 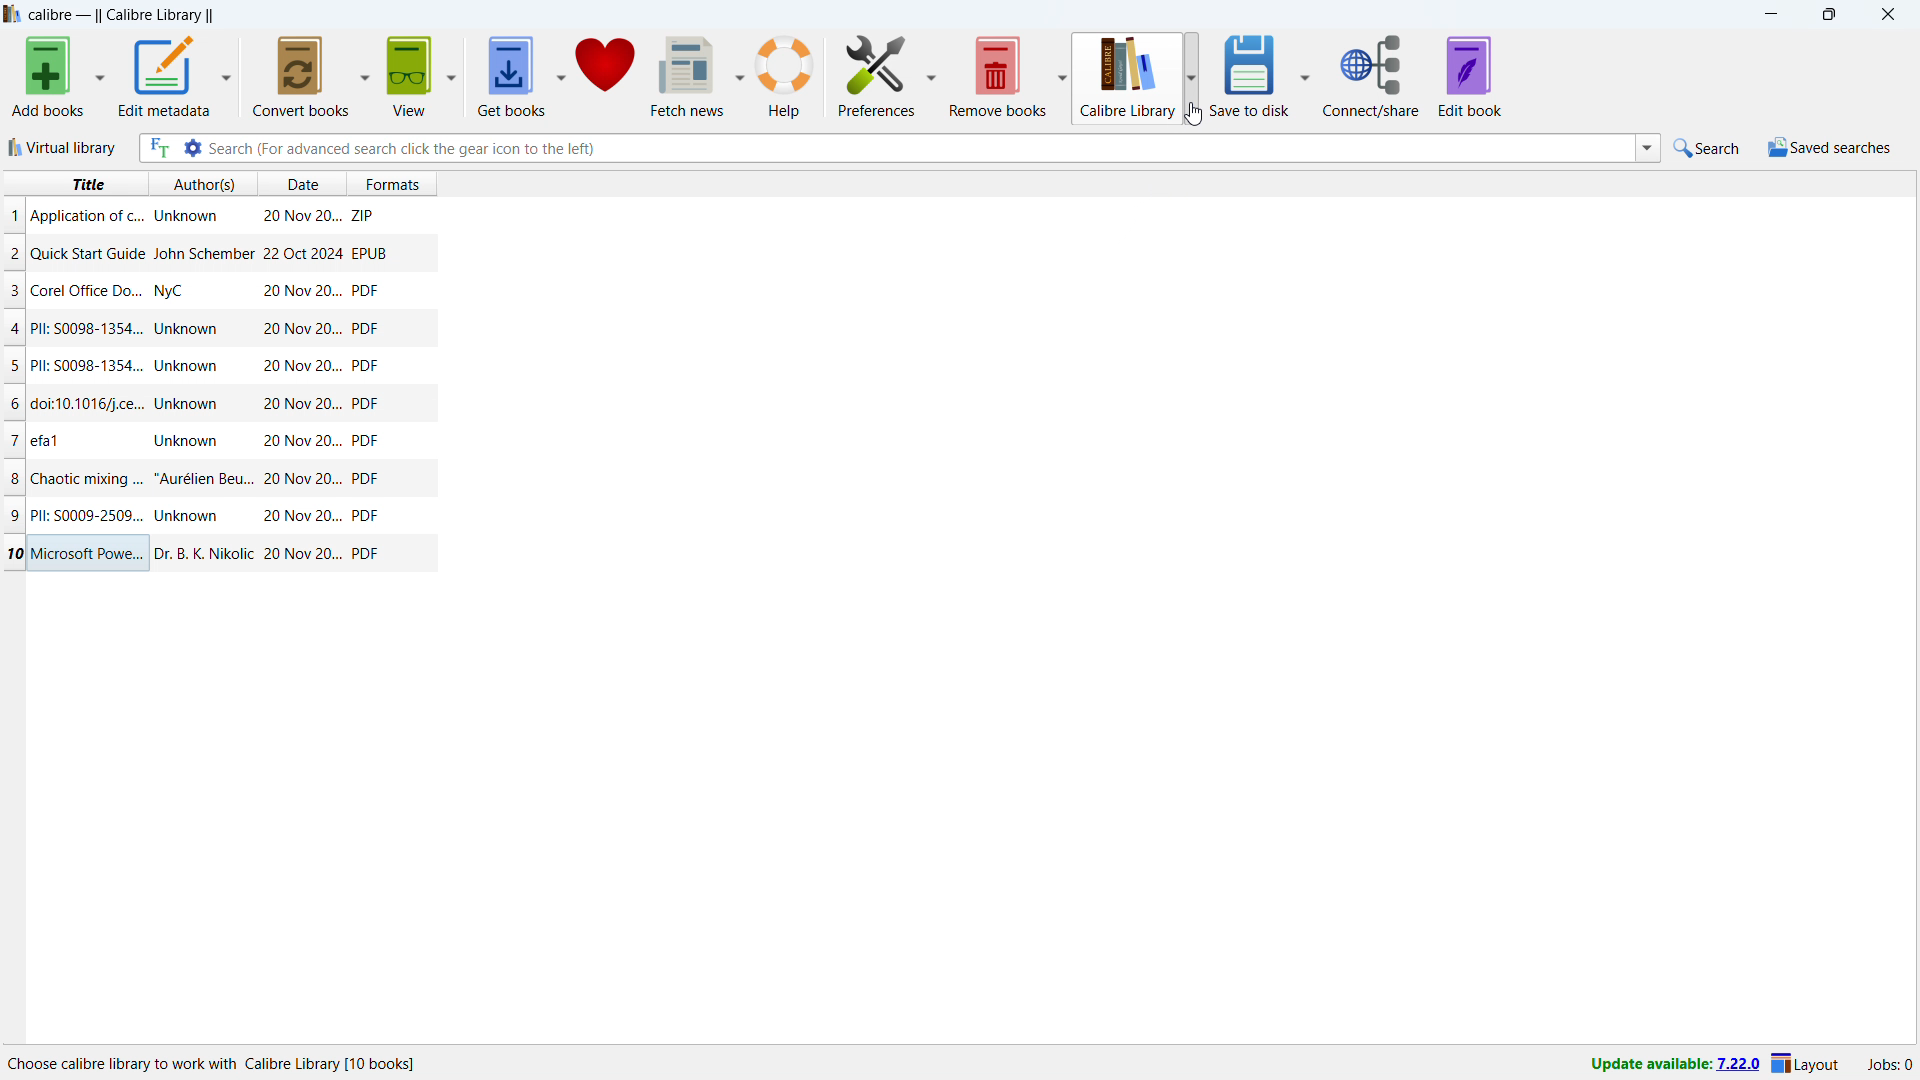 What do you see at coordinates (364, 212) in the screenshot?
I see `ZIP` at bounding box center [364, 212].